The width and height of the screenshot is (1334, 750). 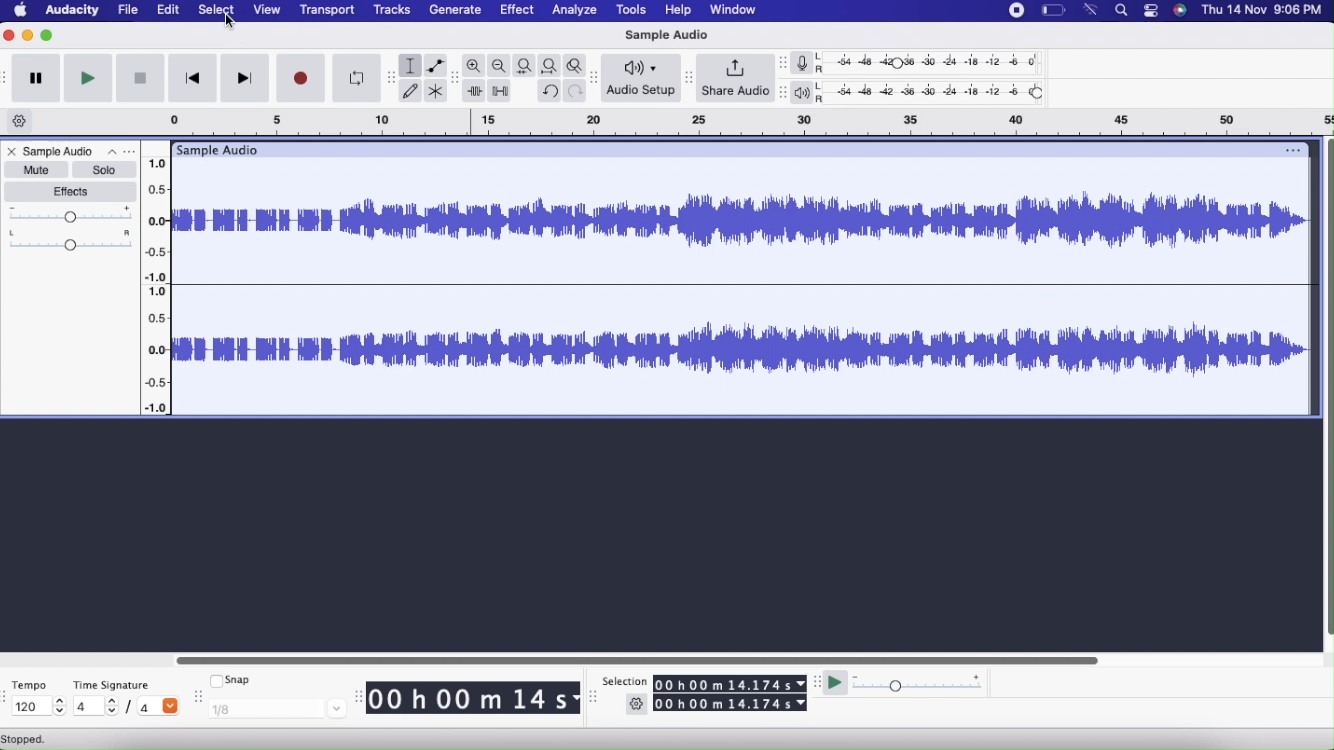 I want to click on Tempo, so click(x=31, y=685).